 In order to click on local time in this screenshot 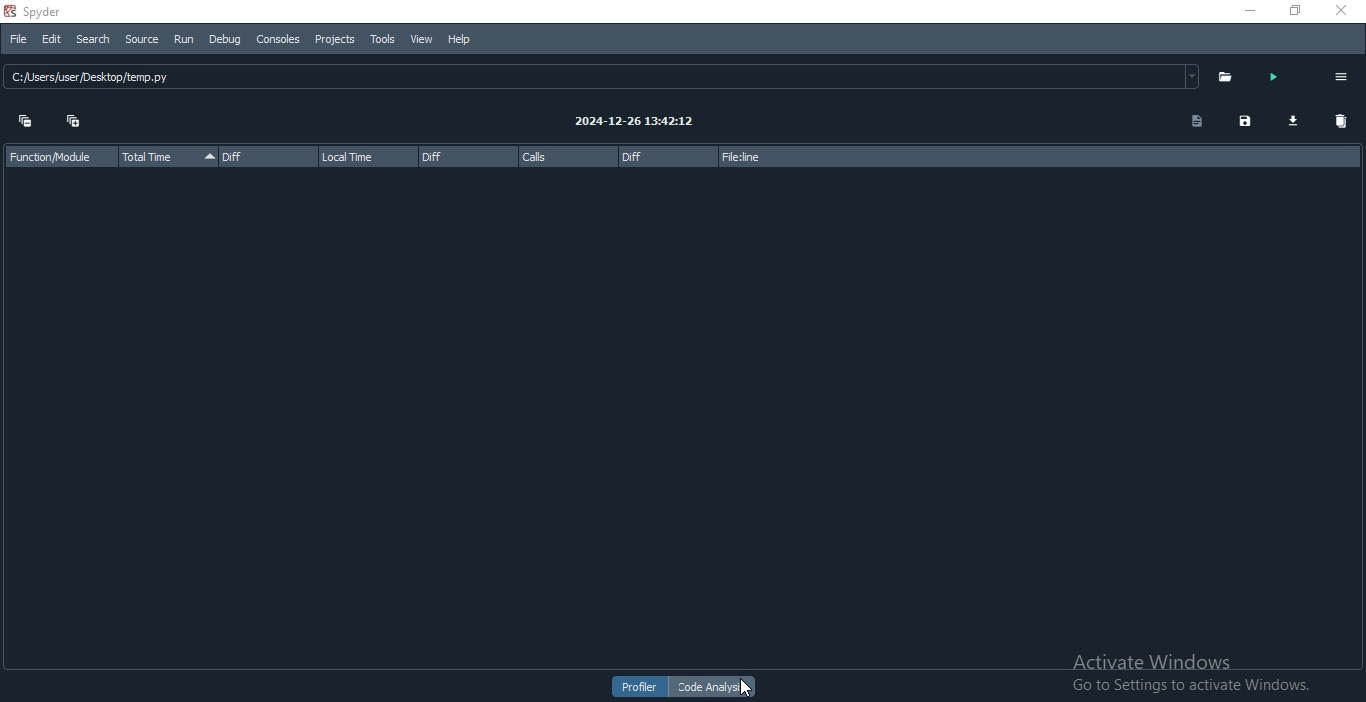, I will do `click(367, 155)`.